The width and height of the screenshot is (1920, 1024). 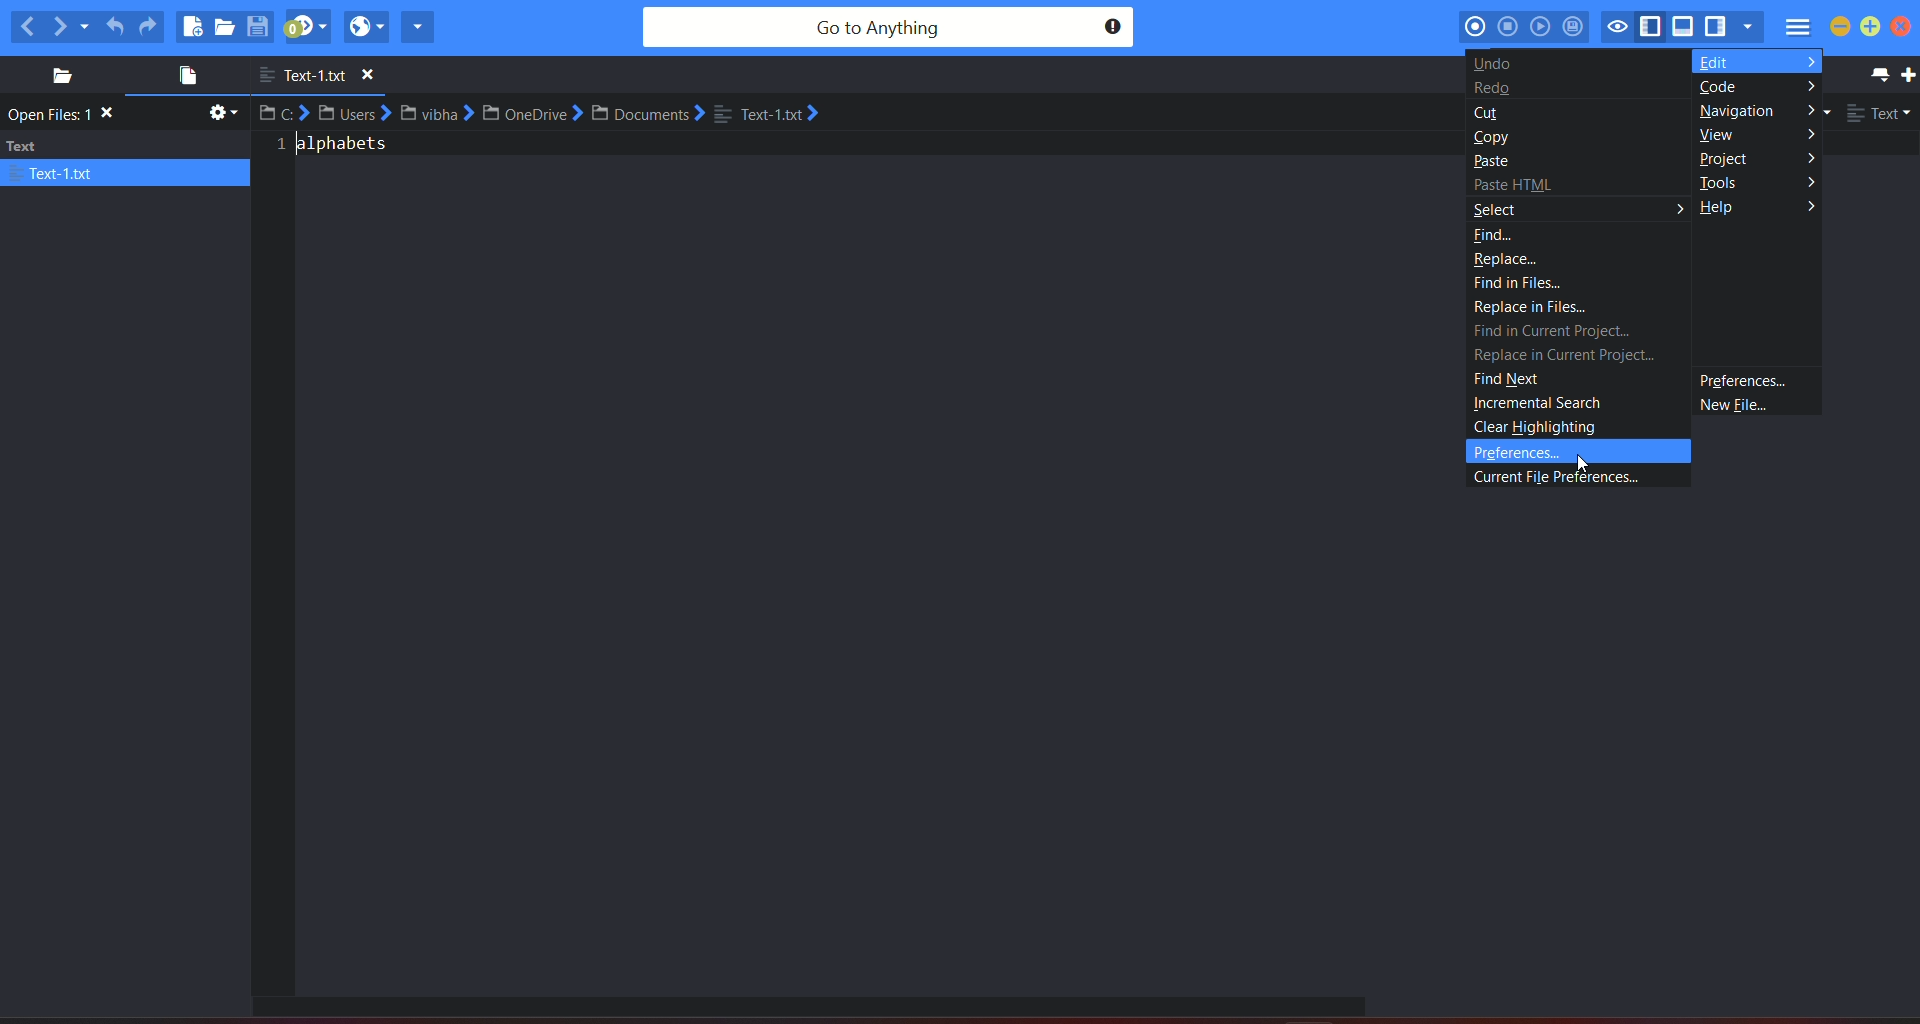 What do you see at coordinates (1840, 27) in the screenshot?
I see `minimize` at bounding box center [1840, 27].